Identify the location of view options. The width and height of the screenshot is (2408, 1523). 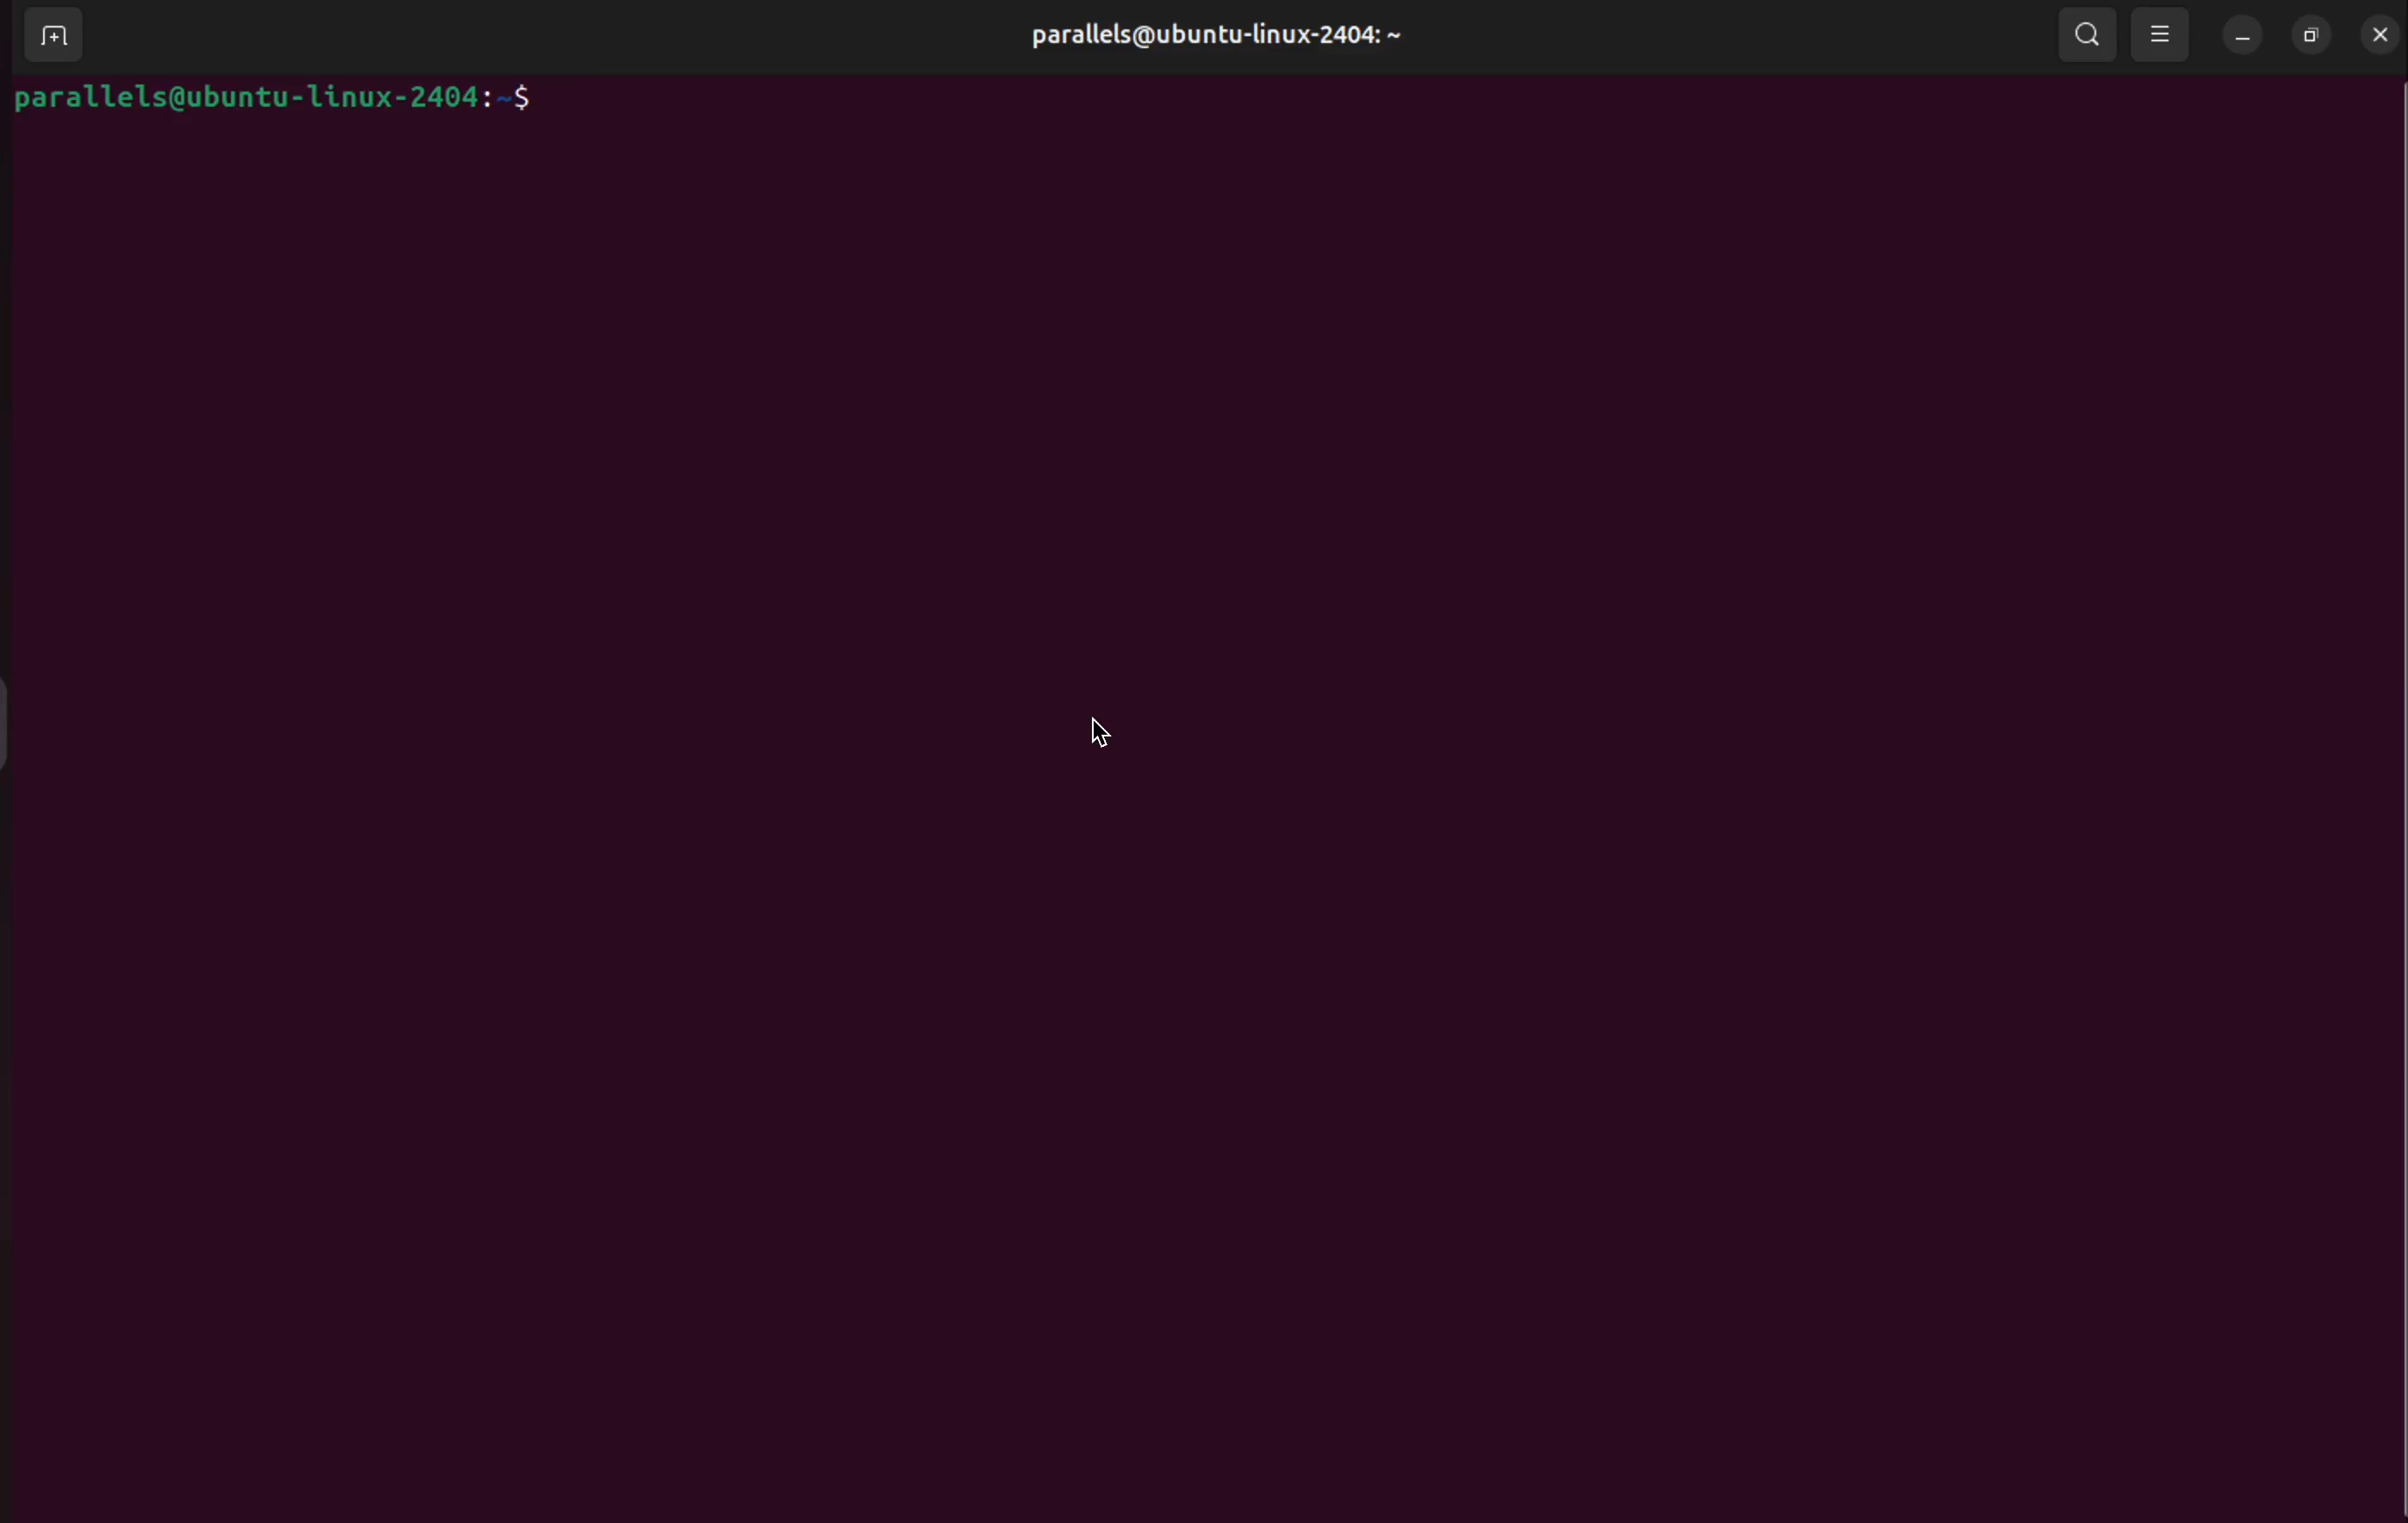
(2162, 33).